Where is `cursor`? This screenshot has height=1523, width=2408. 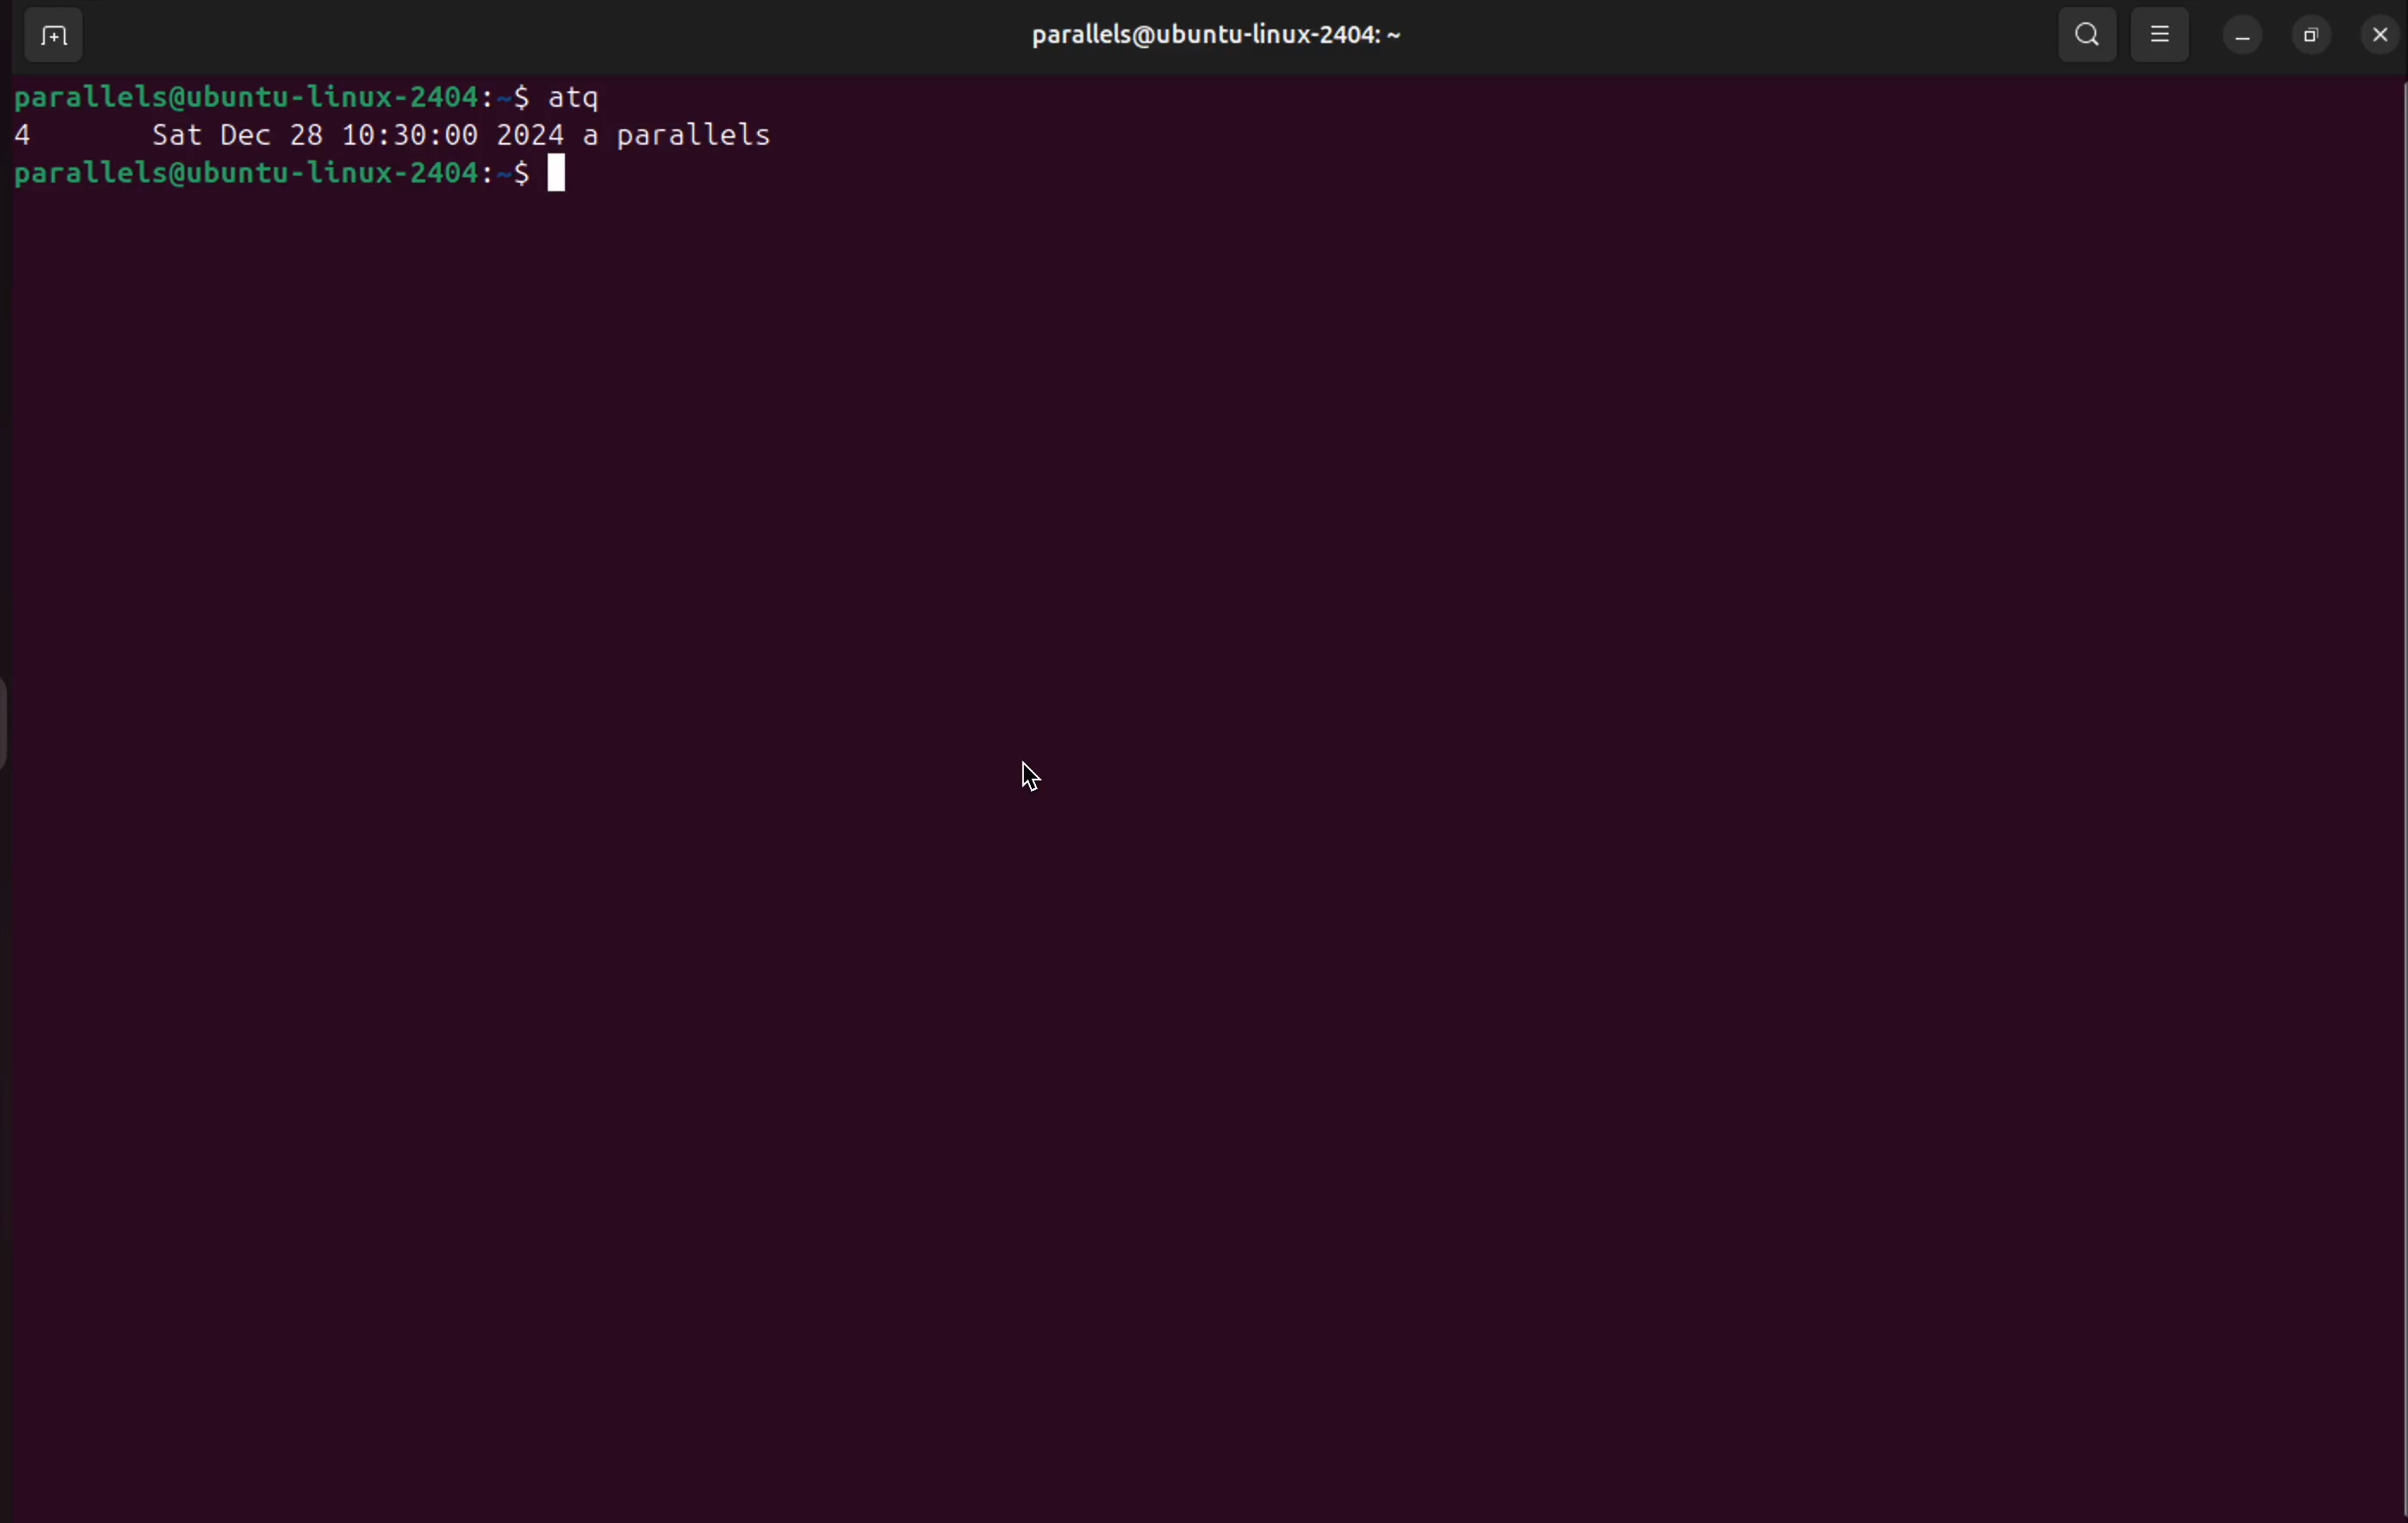
cursor is located at coordinates (1040, 776).